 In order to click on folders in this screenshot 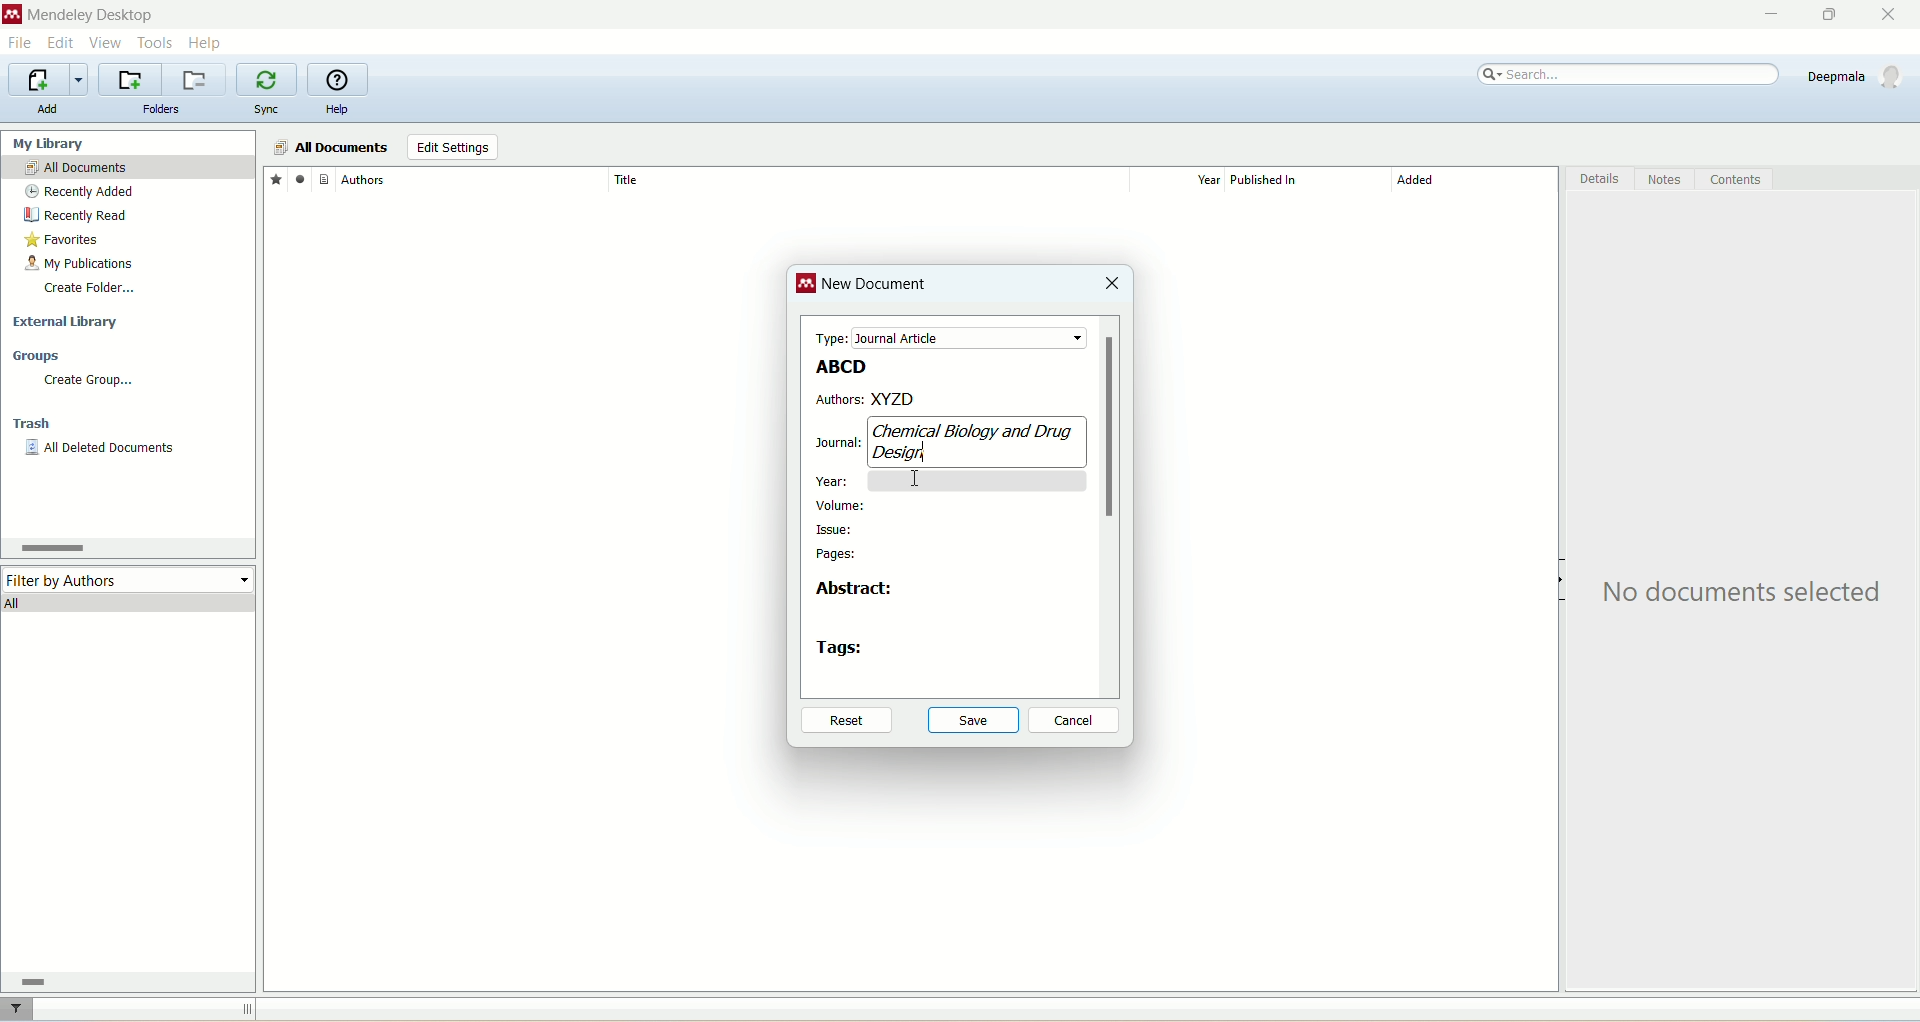, I will do `click(162, 110)`.